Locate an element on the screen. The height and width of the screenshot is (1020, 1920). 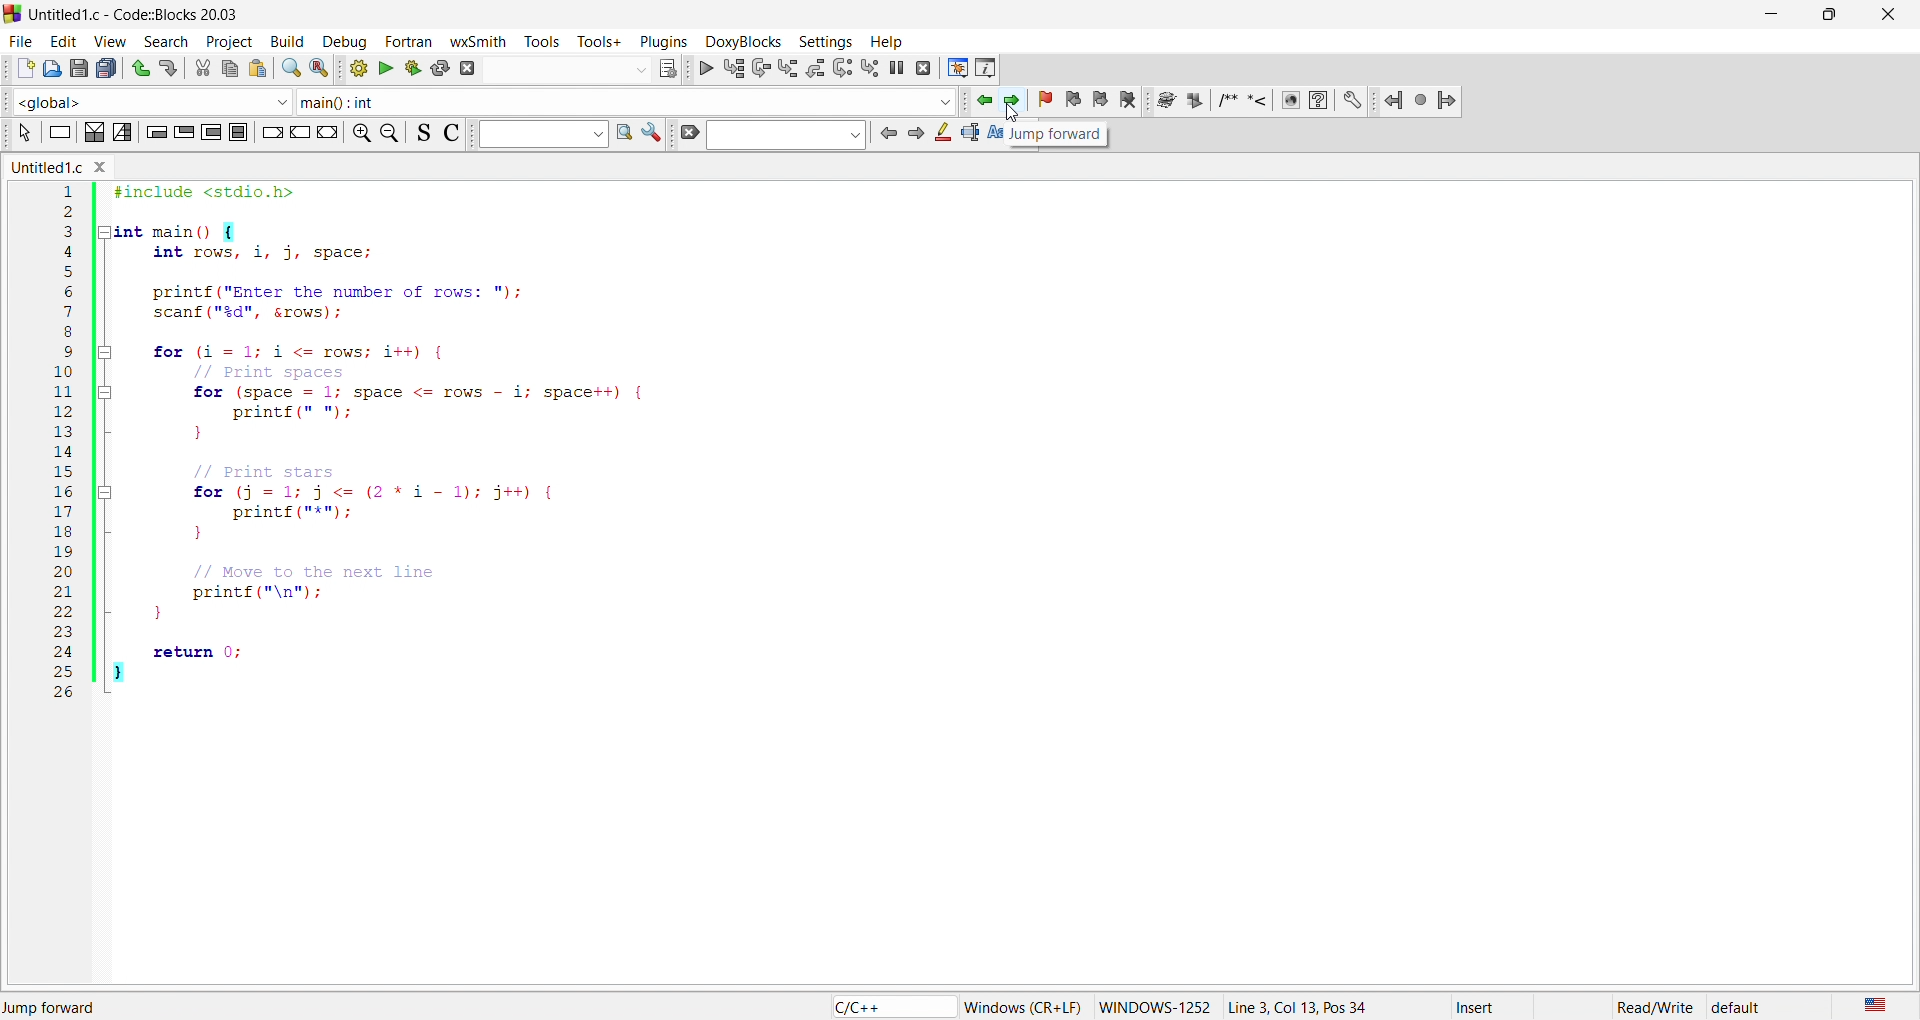
search bar is located at coordinates (573, 69).